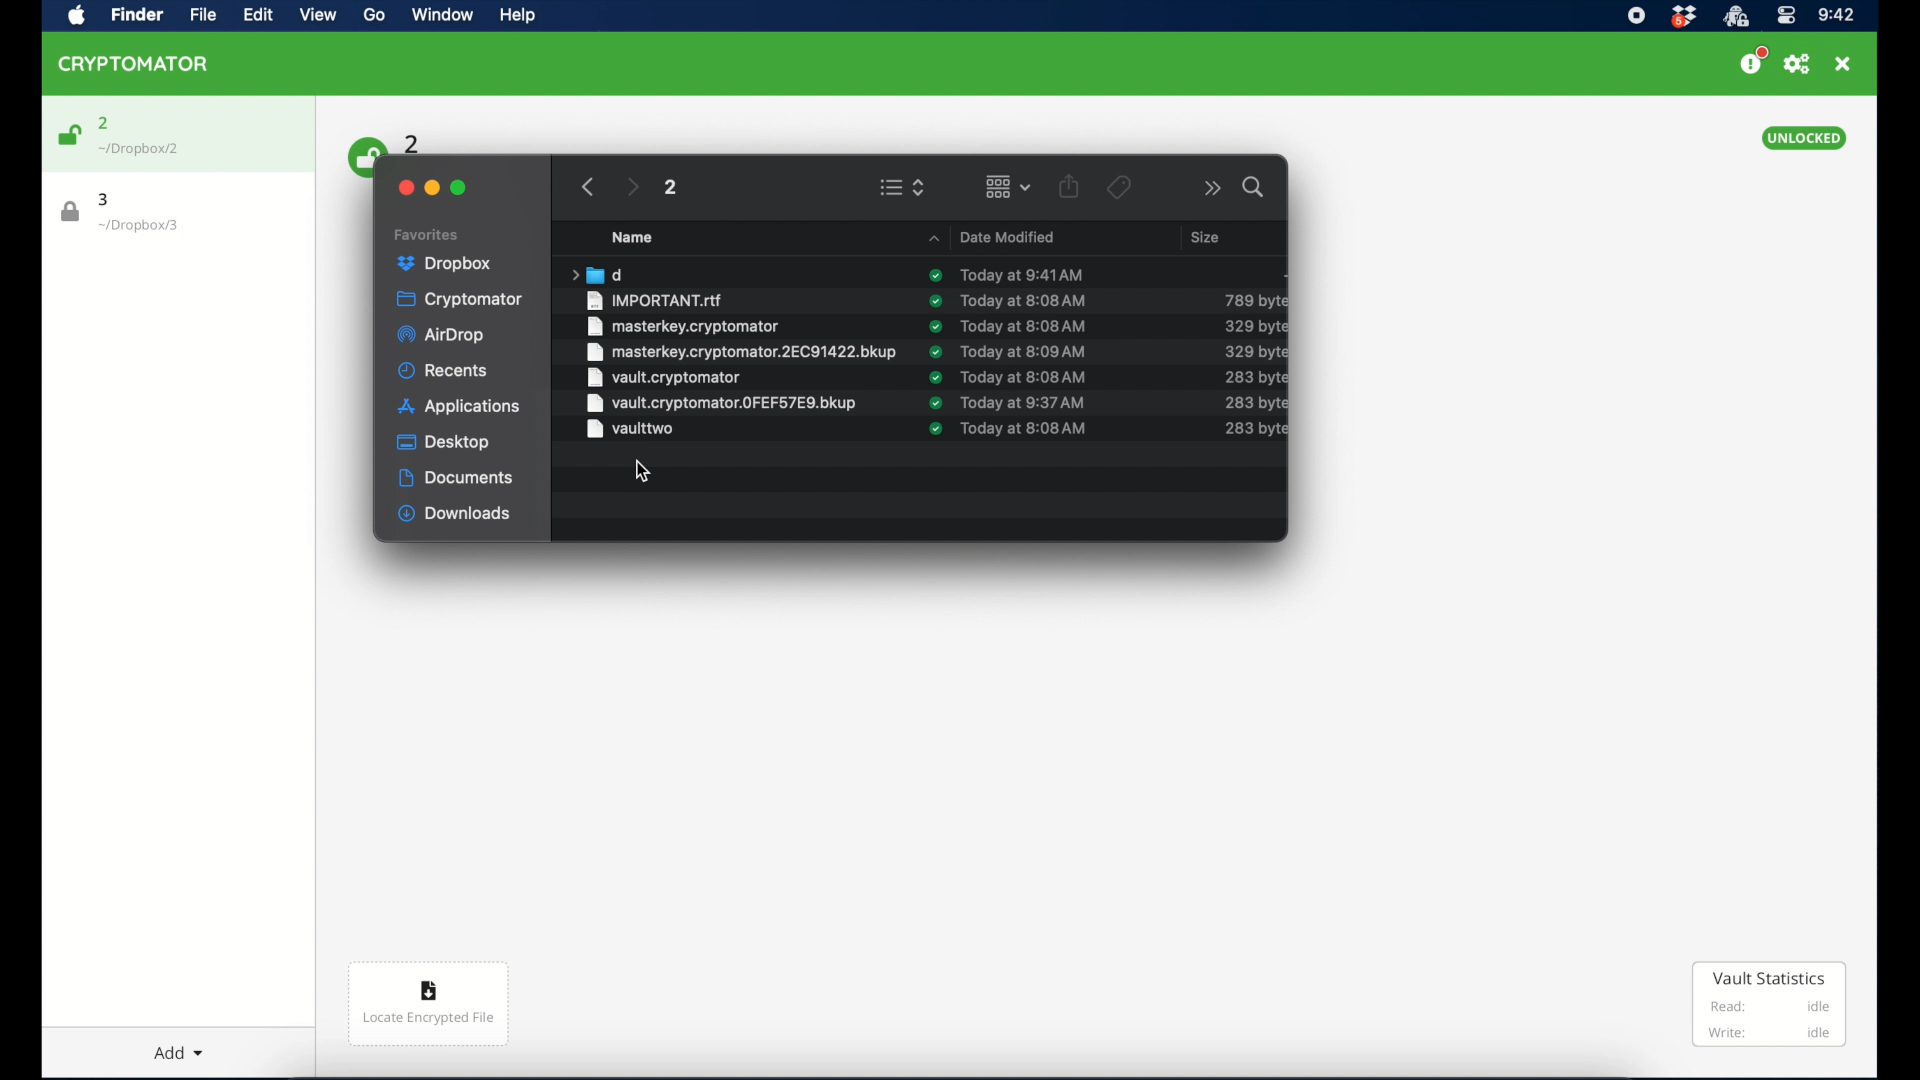 This screenshot has height=1080, width=1920. What do you see at coordinates (992, 236) in the screenshot?
I see `date modified` at bounding box center [992, 236].